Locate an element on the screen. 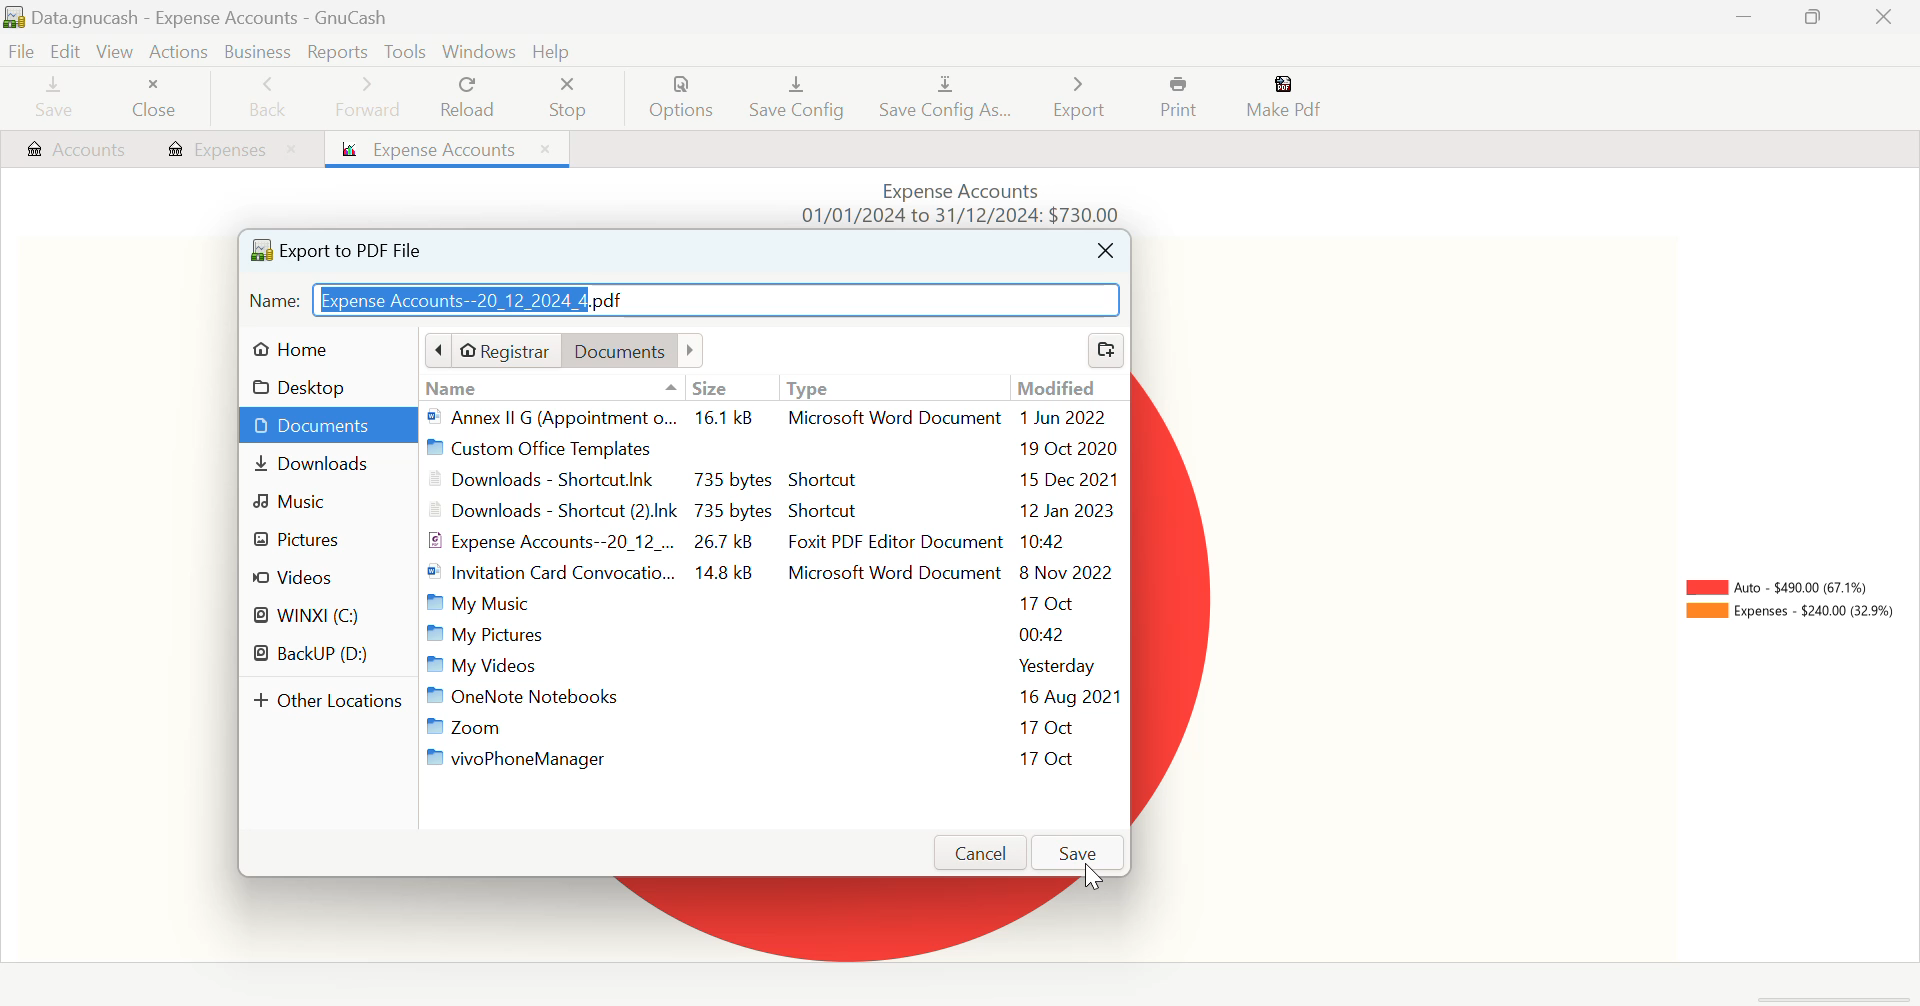 The image size is (1920, 1006). Custom Office Templates Folder is located at coordinates (776, 448).